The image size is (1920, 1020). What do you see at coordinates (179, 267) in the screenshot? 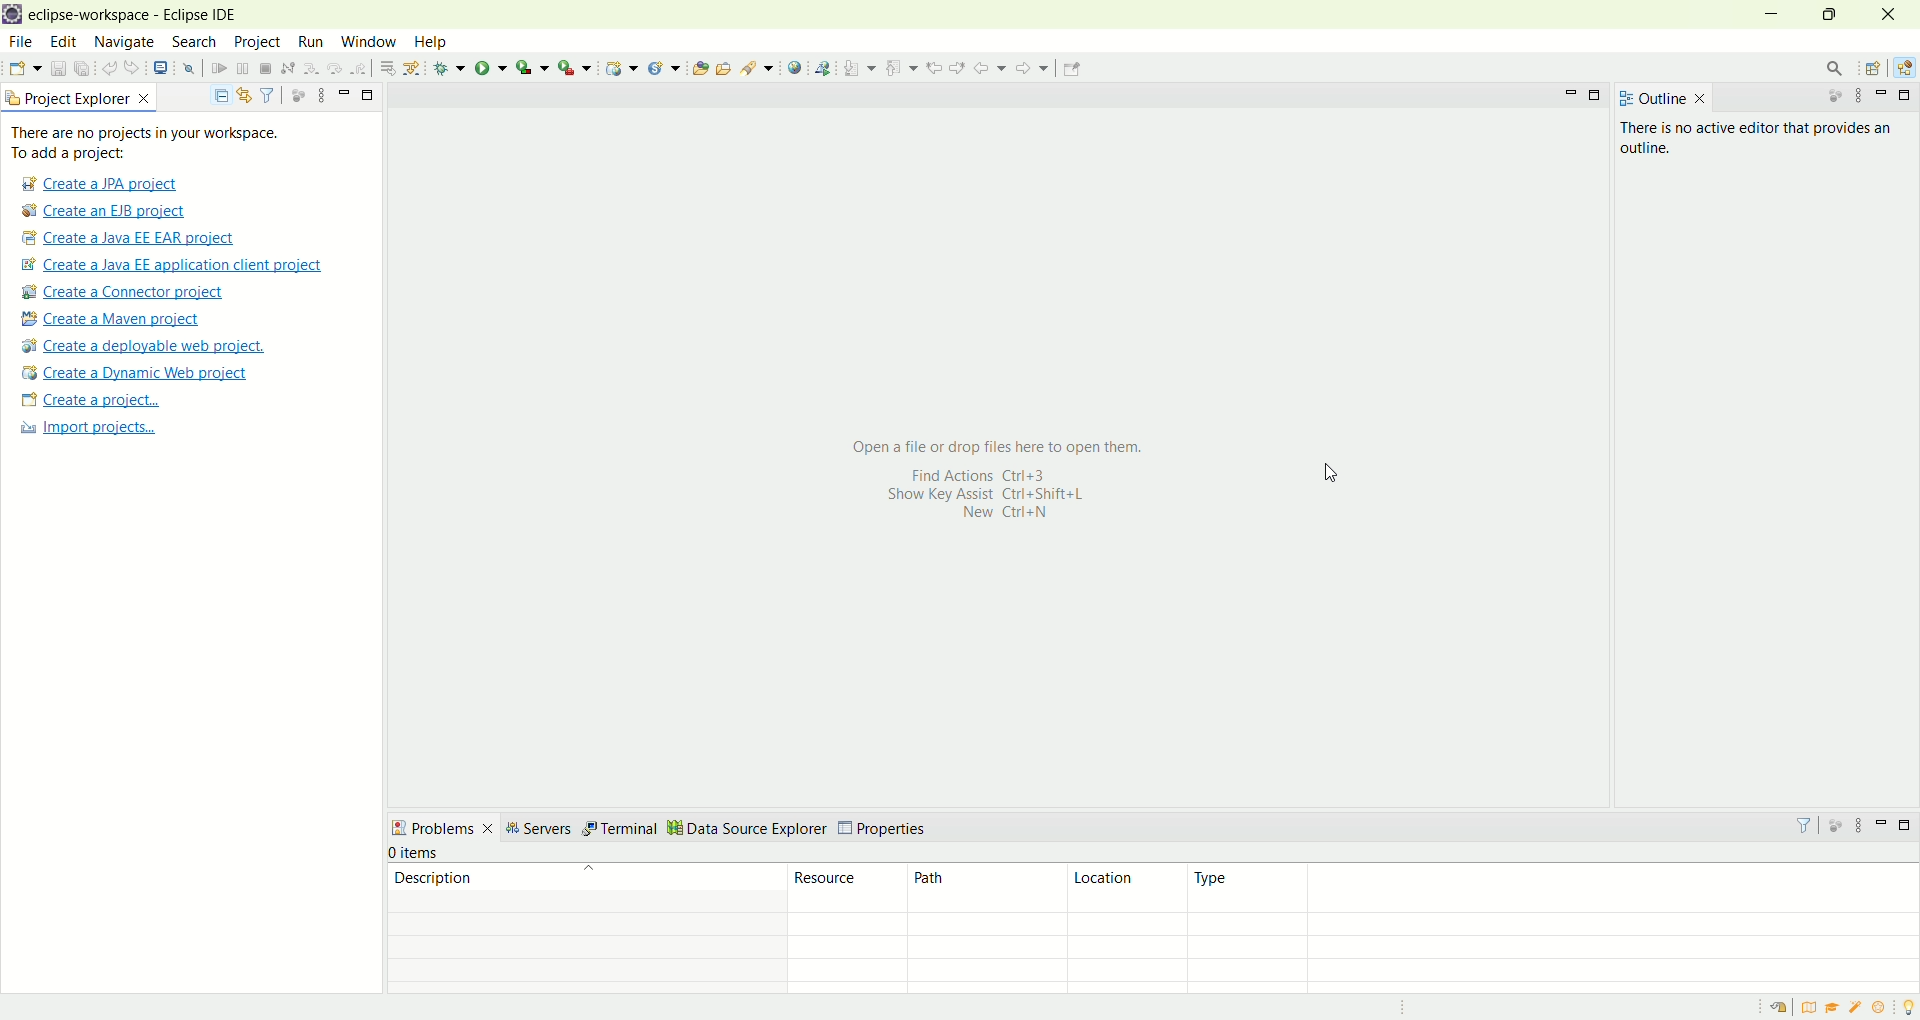
I see `create a Java EE application client project` at bounding box center [179, 267].